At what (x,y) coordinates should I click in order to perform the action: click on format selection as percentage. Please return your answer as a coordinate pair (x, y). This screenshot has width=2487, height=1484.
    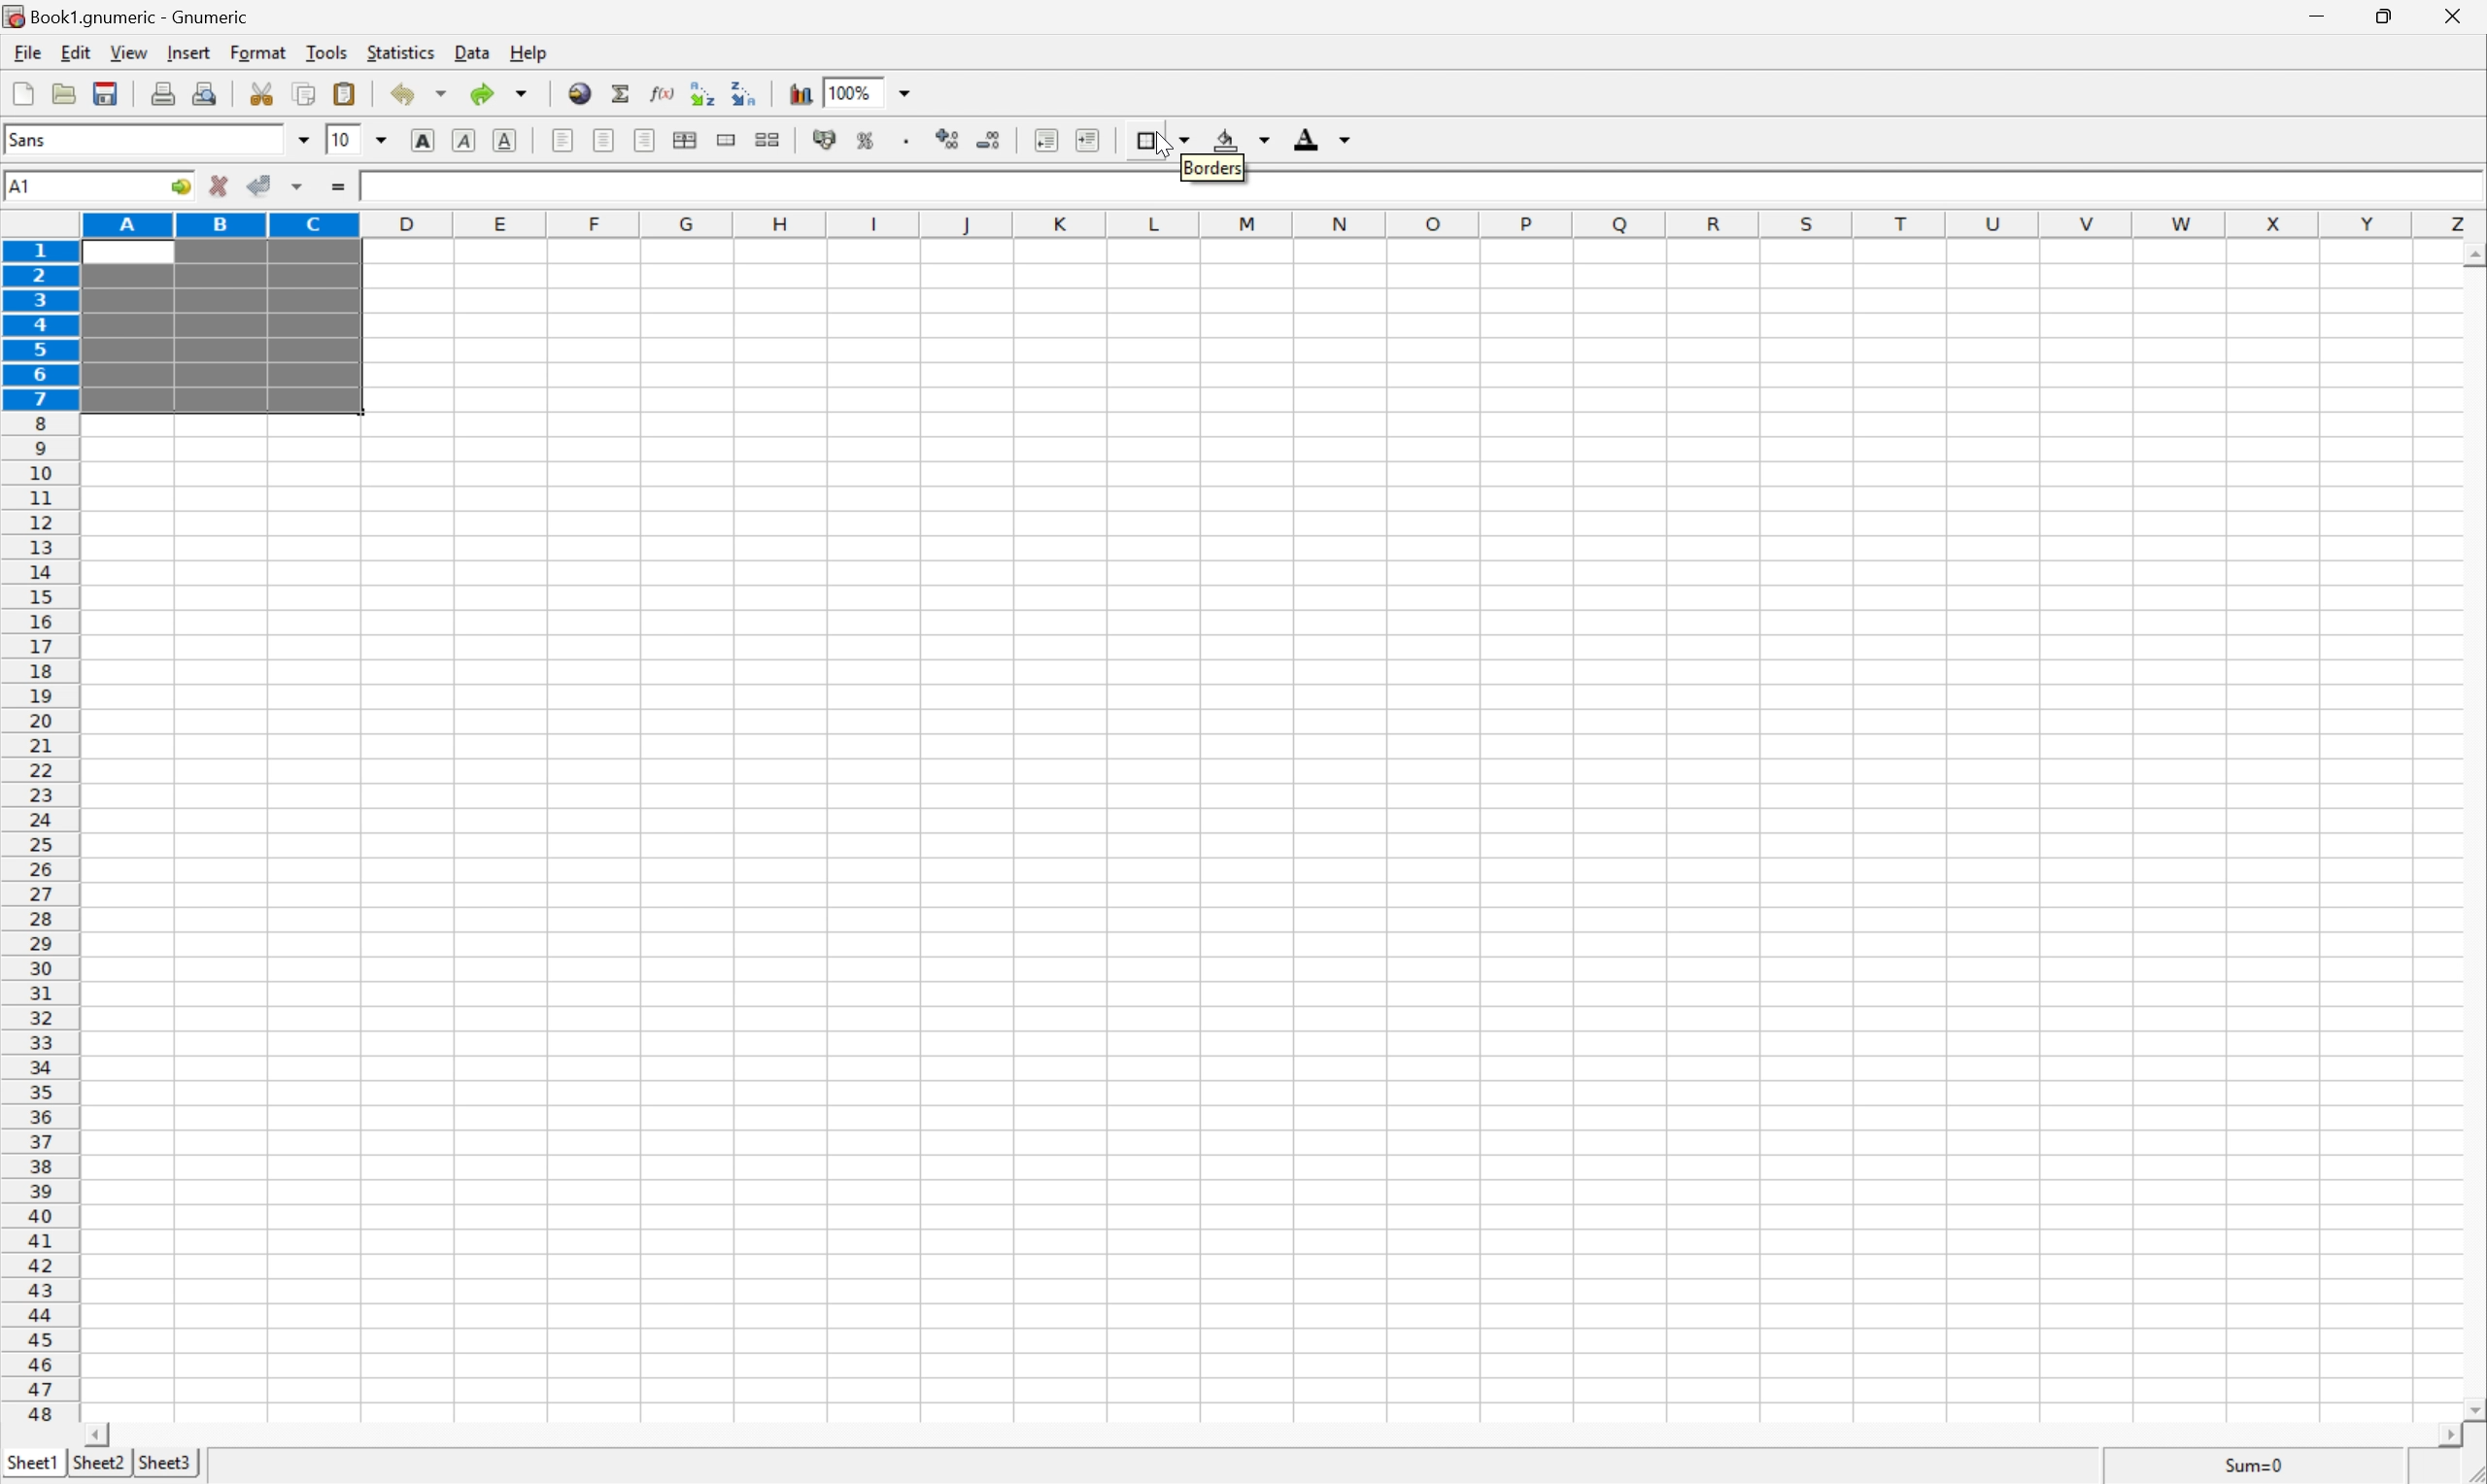
    Looking at the image, I should click on (868, 140).